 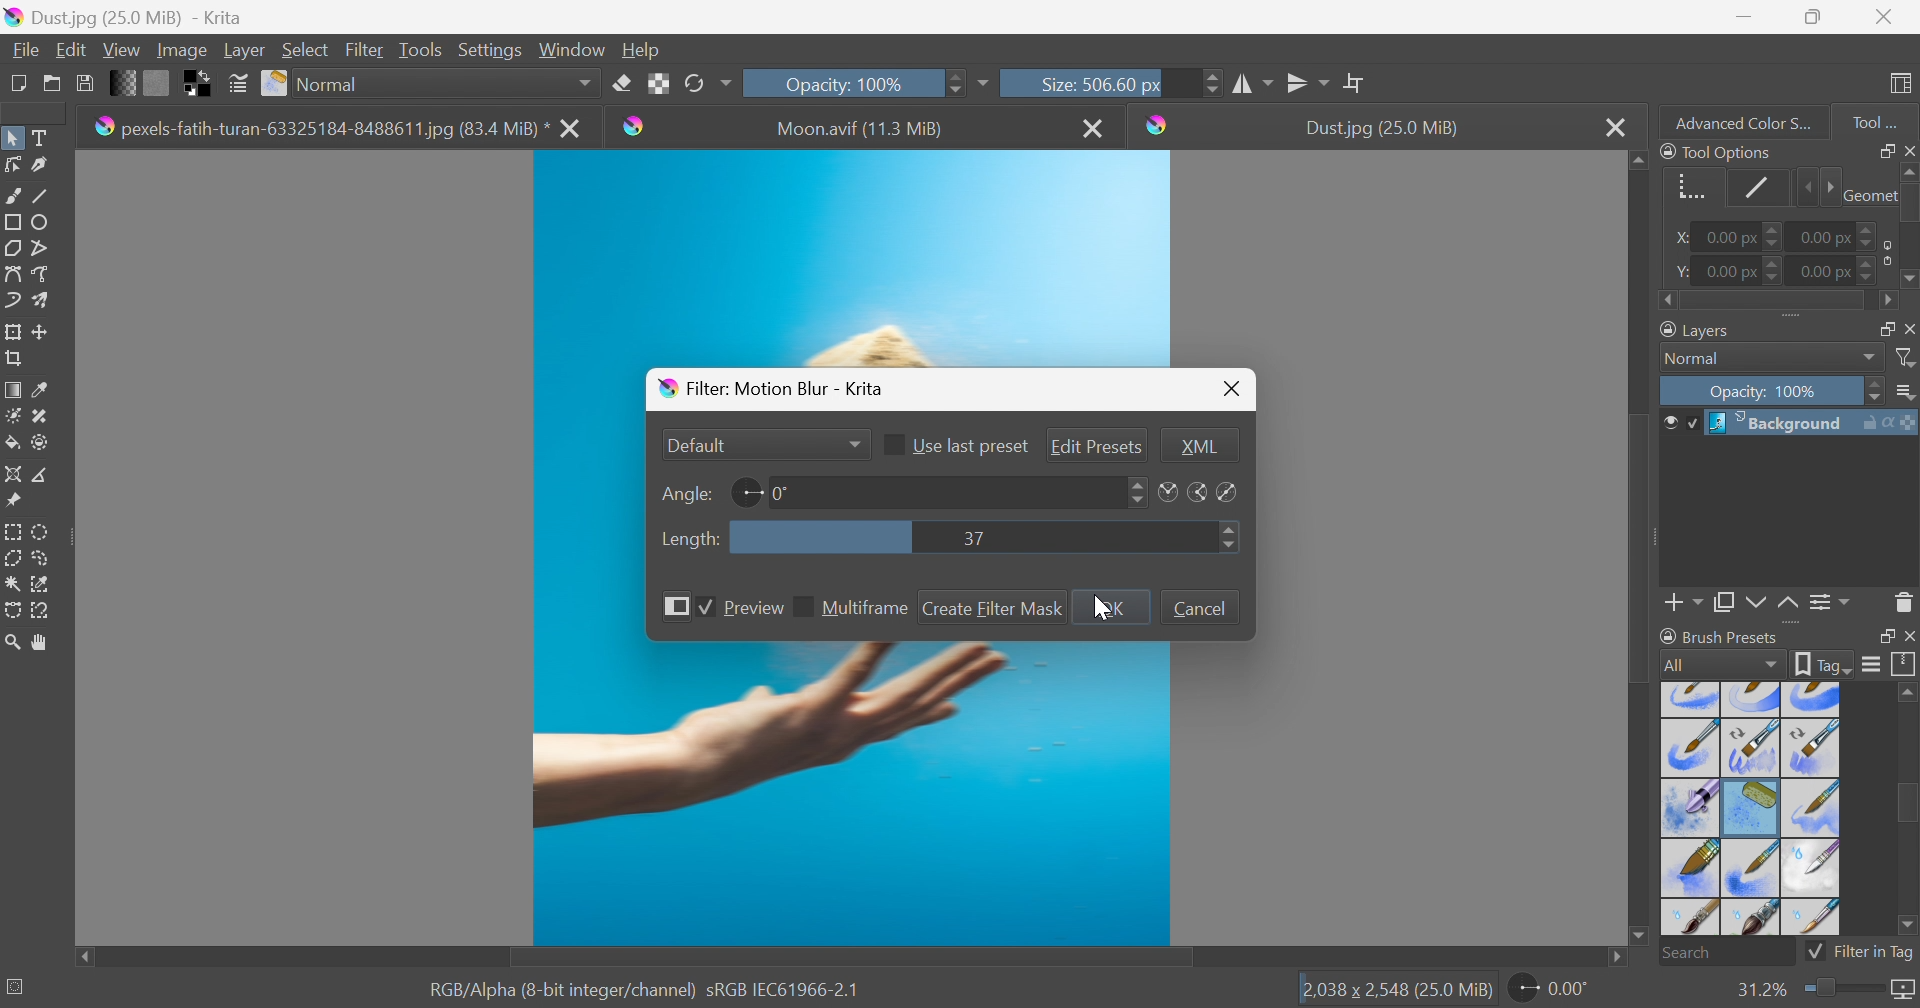 What do you see at coordinates (1698, 328) in the screenshot?
I see `Layers` at bounding box center [1698, 328].